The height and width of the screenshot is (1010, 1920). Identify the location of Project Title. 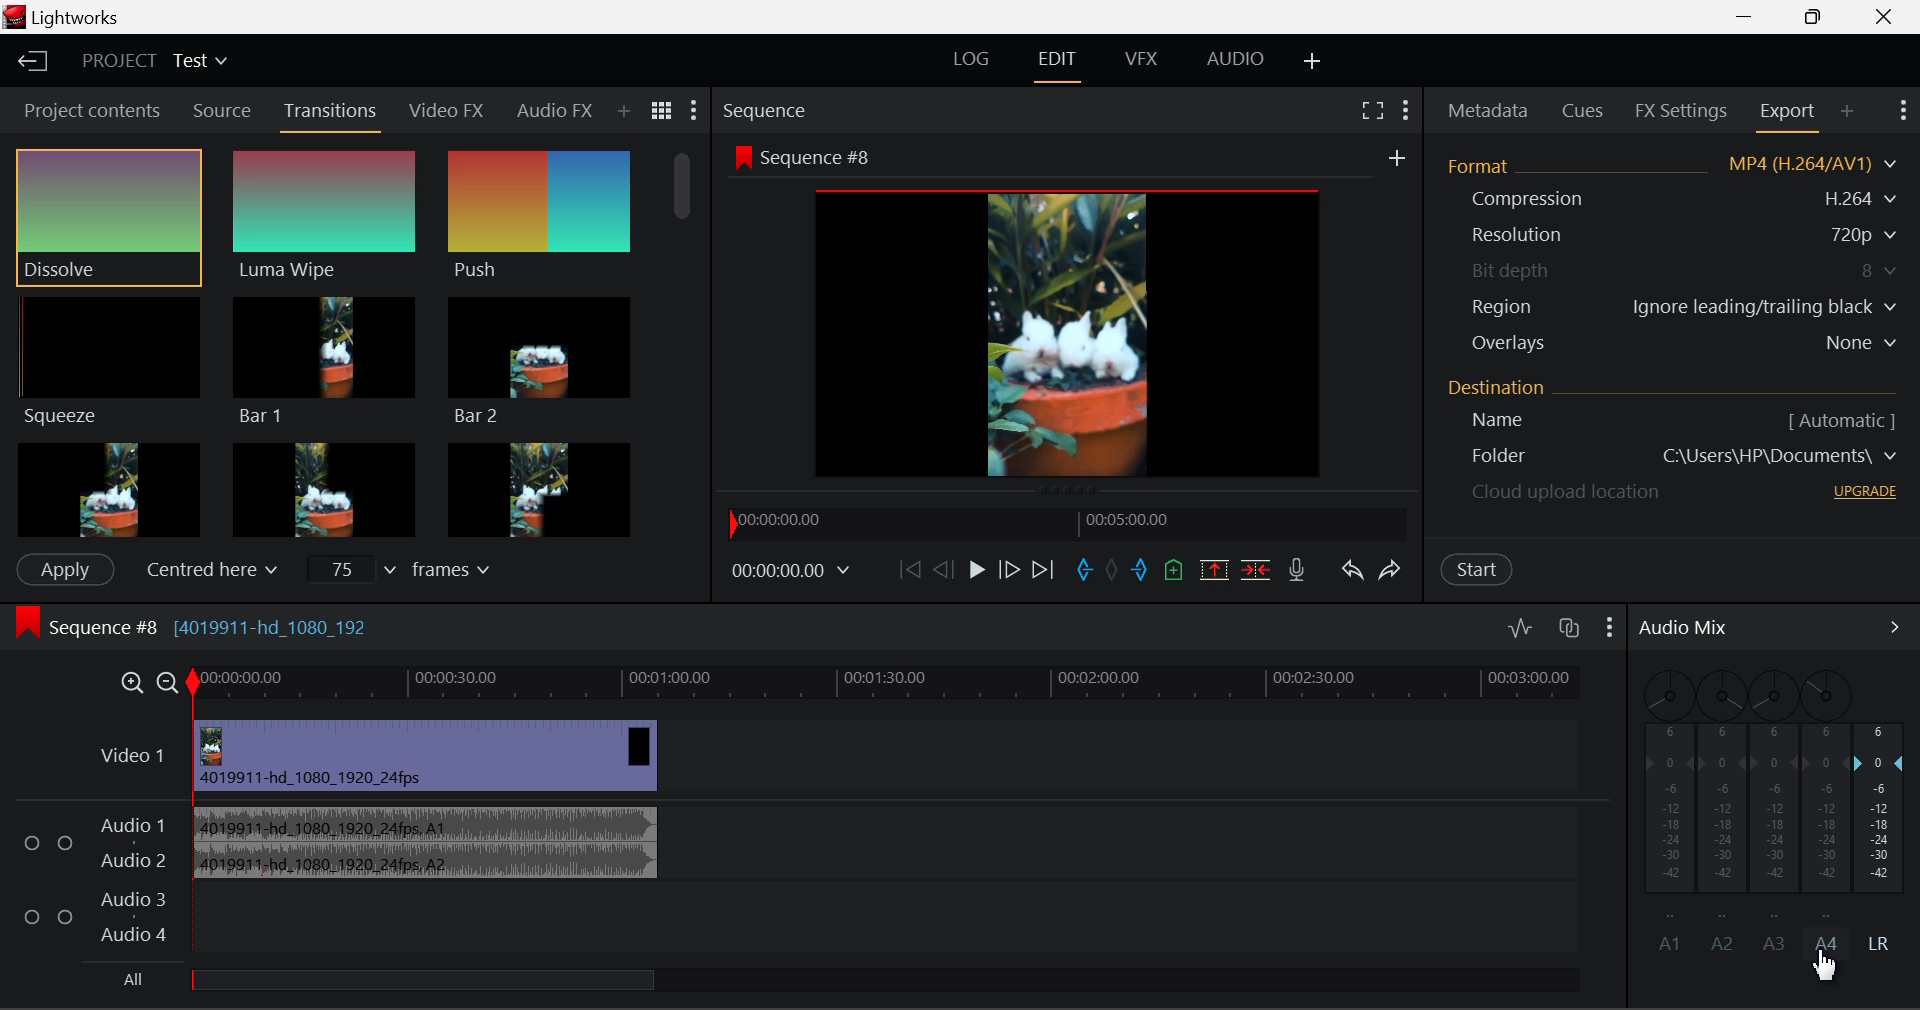
(152, 59).